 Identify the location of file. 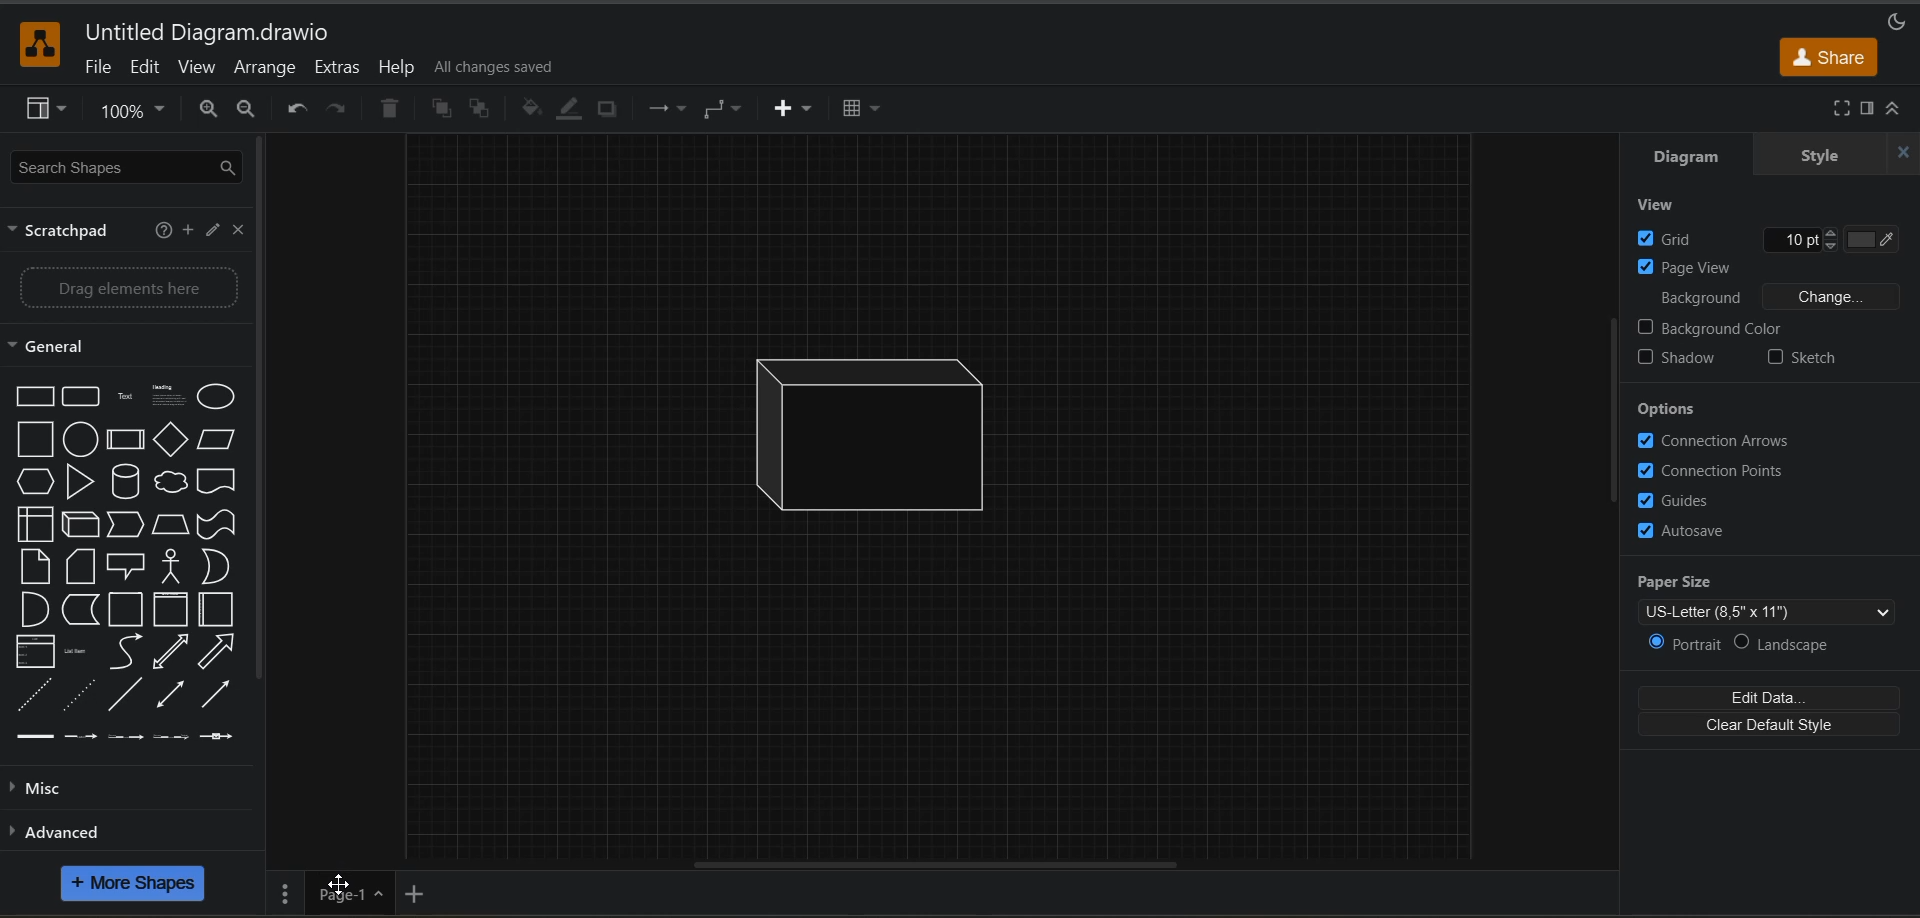
(96, 71).